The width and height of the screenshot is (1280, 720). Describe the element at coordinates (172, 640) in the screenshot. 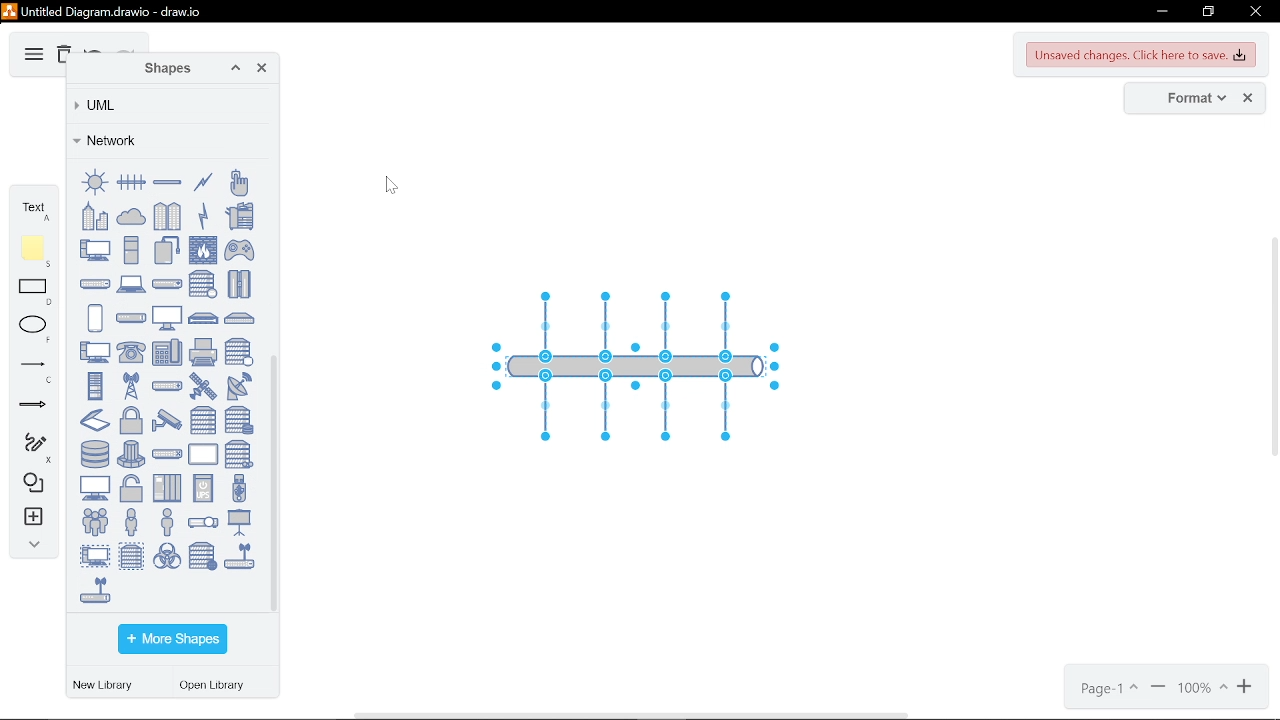

I see `more shapes` at that location.